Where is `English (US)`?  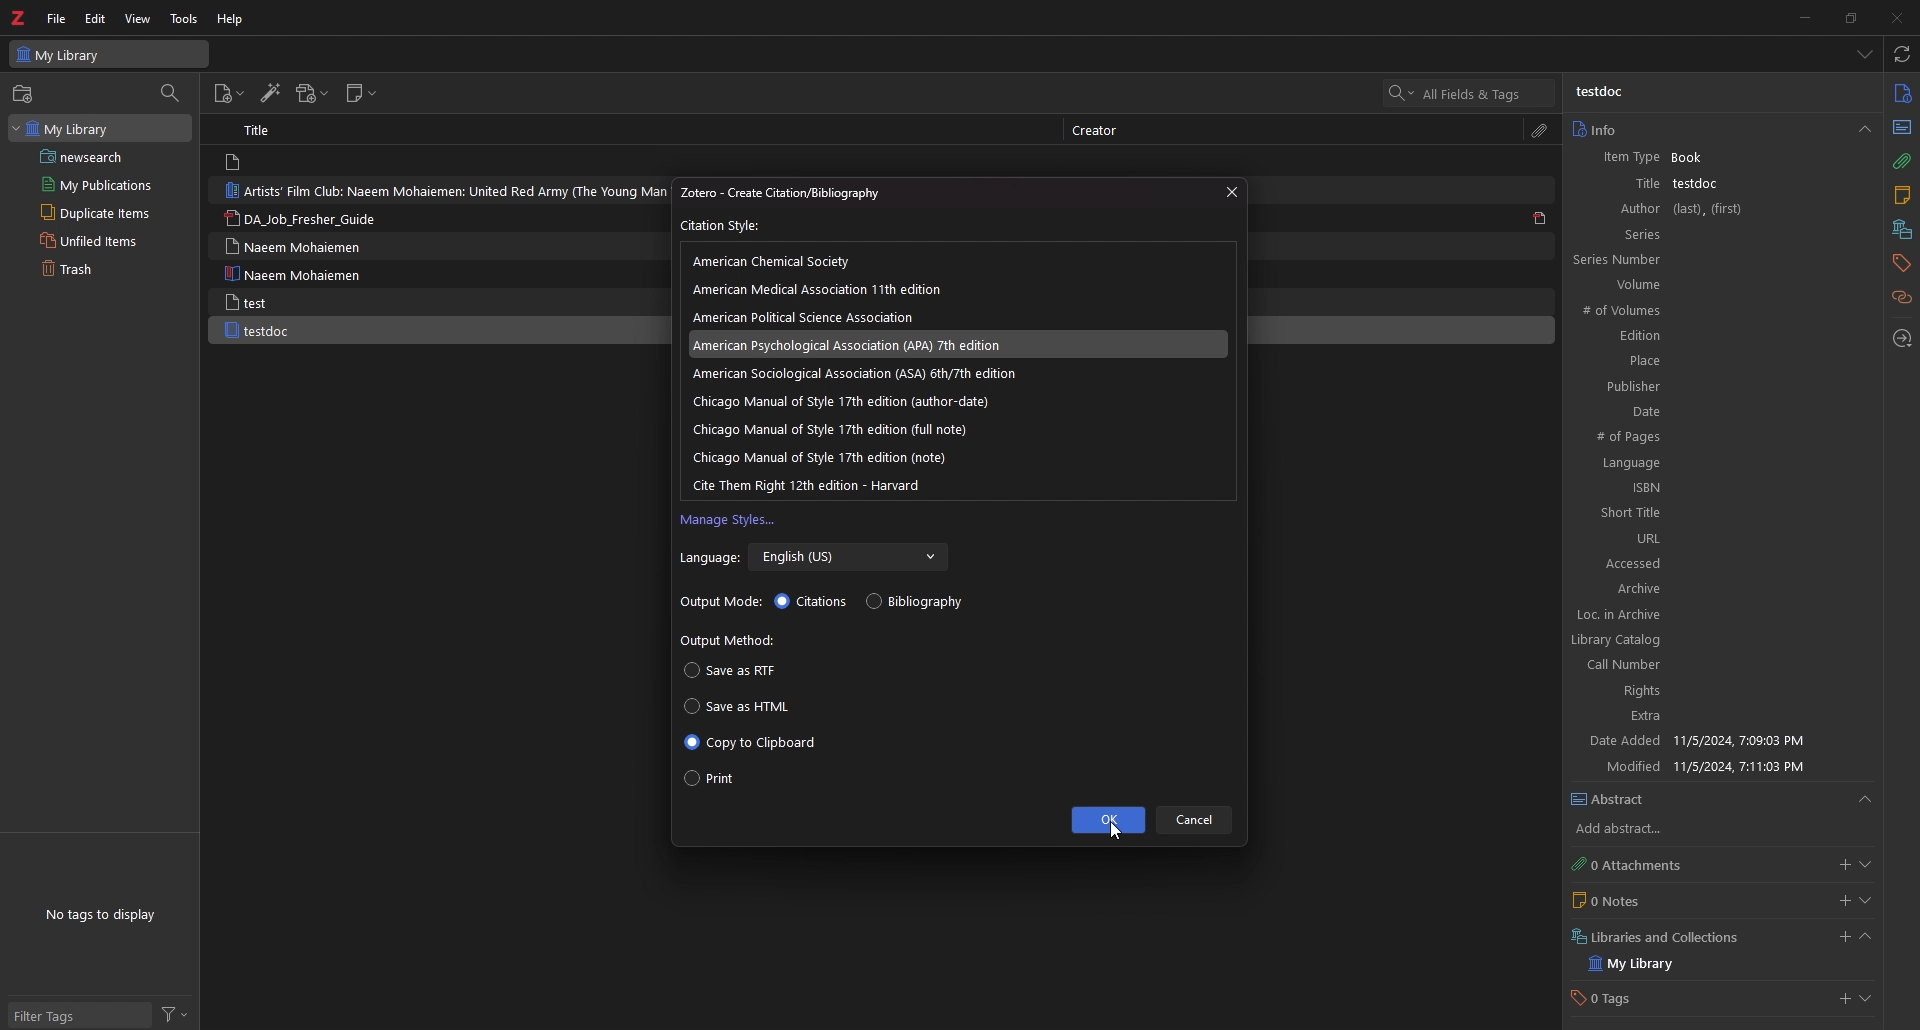 English (US) is located at coordinates (850, 558).